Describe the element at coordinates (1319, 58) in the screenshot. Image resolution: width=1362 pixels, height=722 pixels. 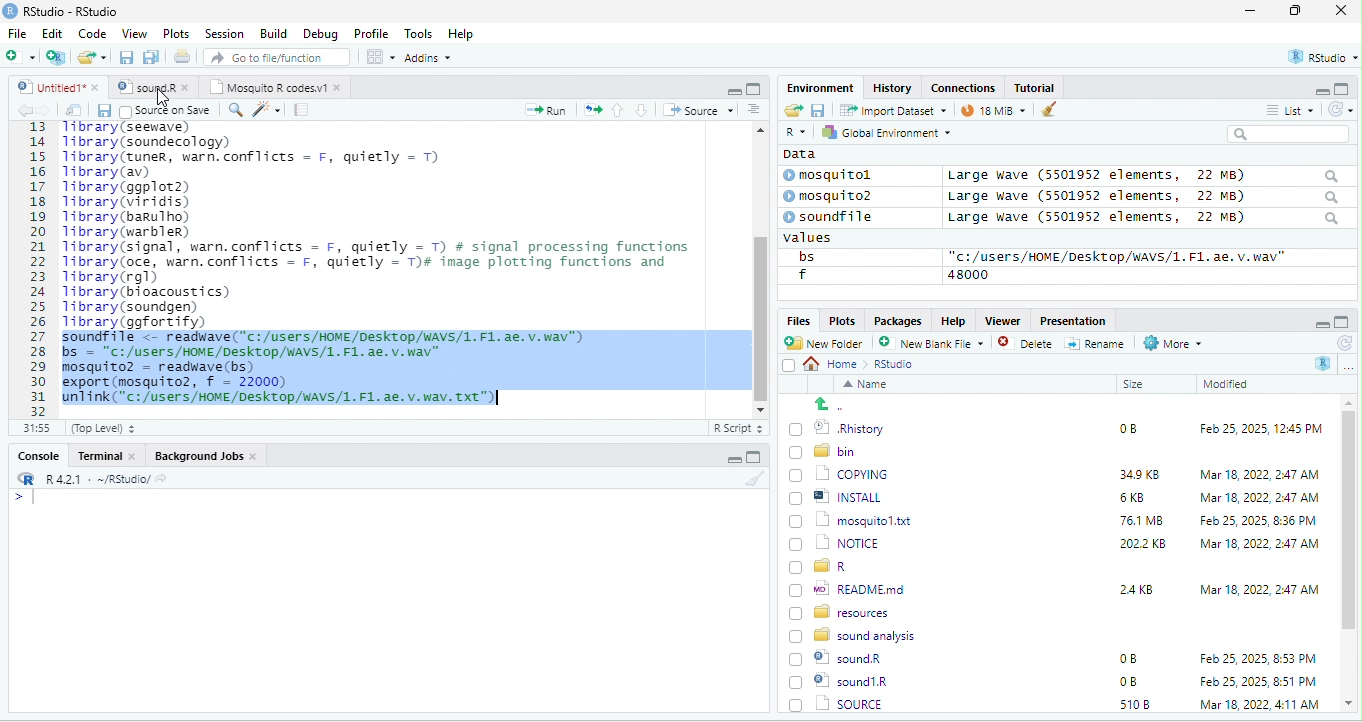
I see `rstudio` at that location.